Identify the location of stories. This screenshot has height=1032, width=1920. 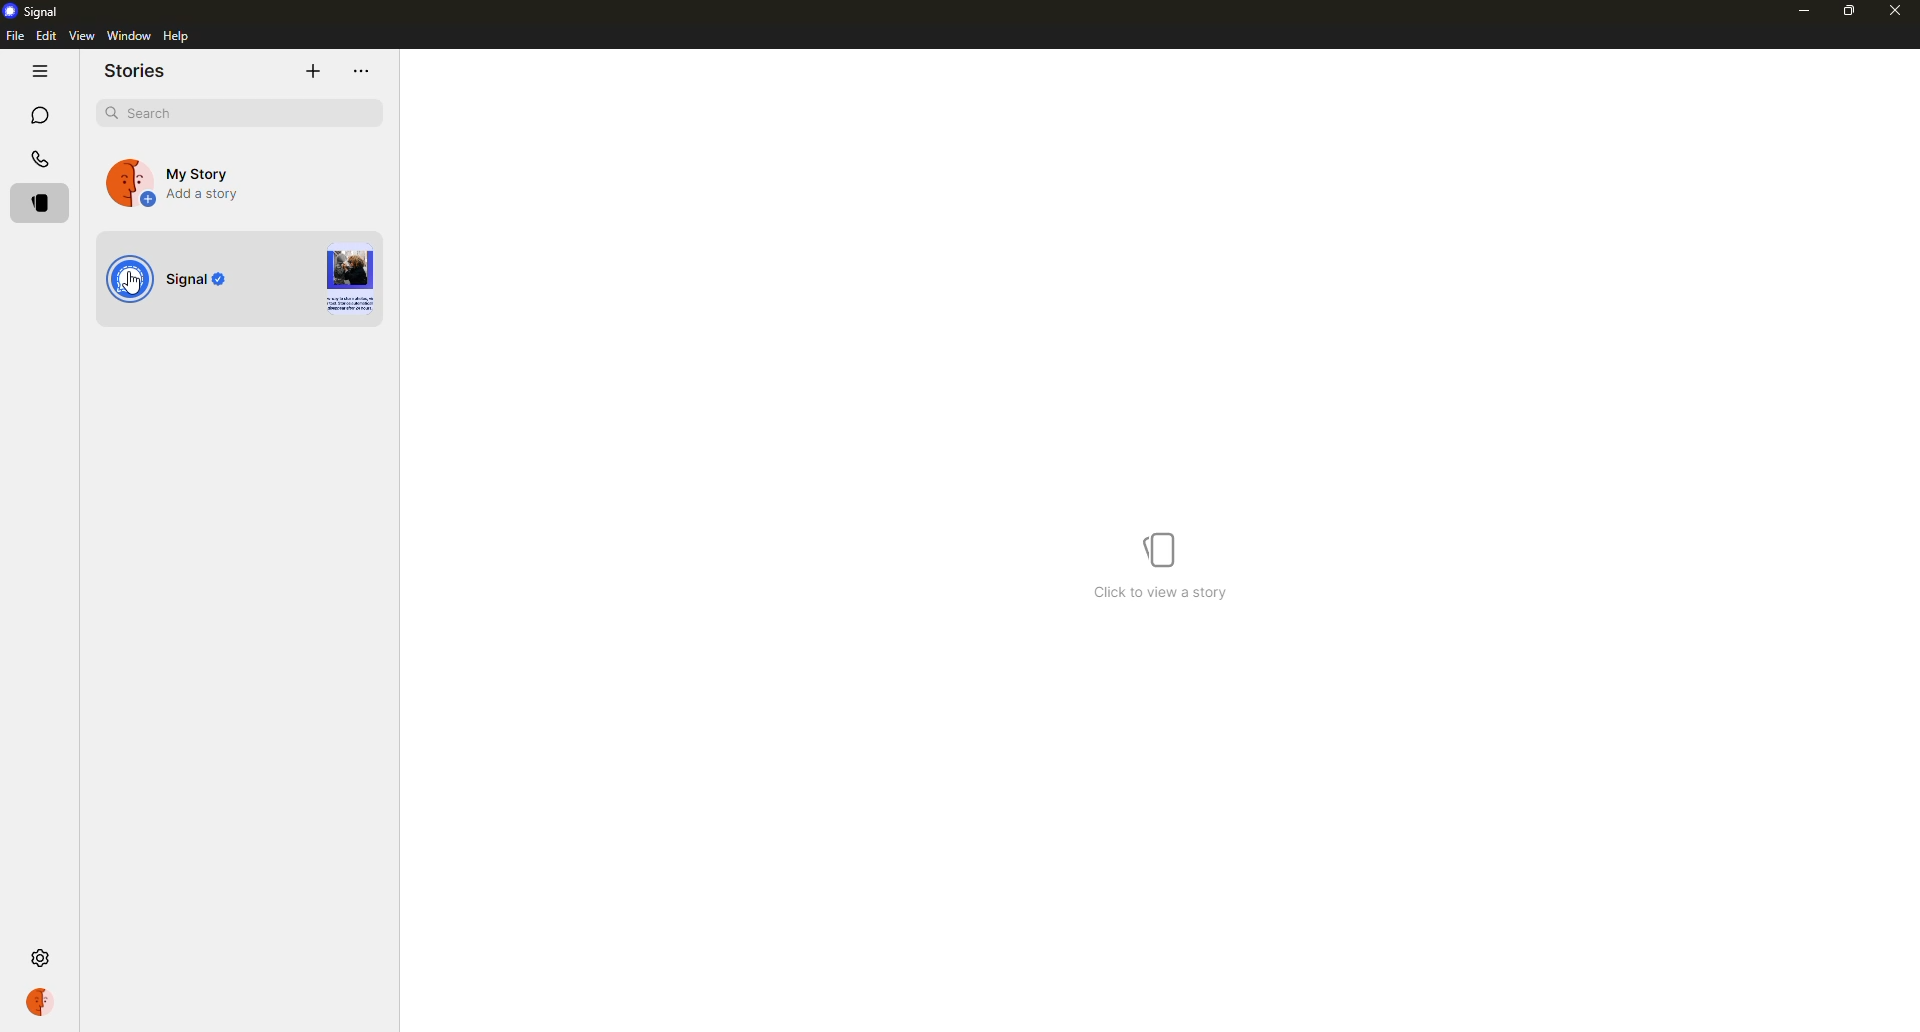
(135, 72).